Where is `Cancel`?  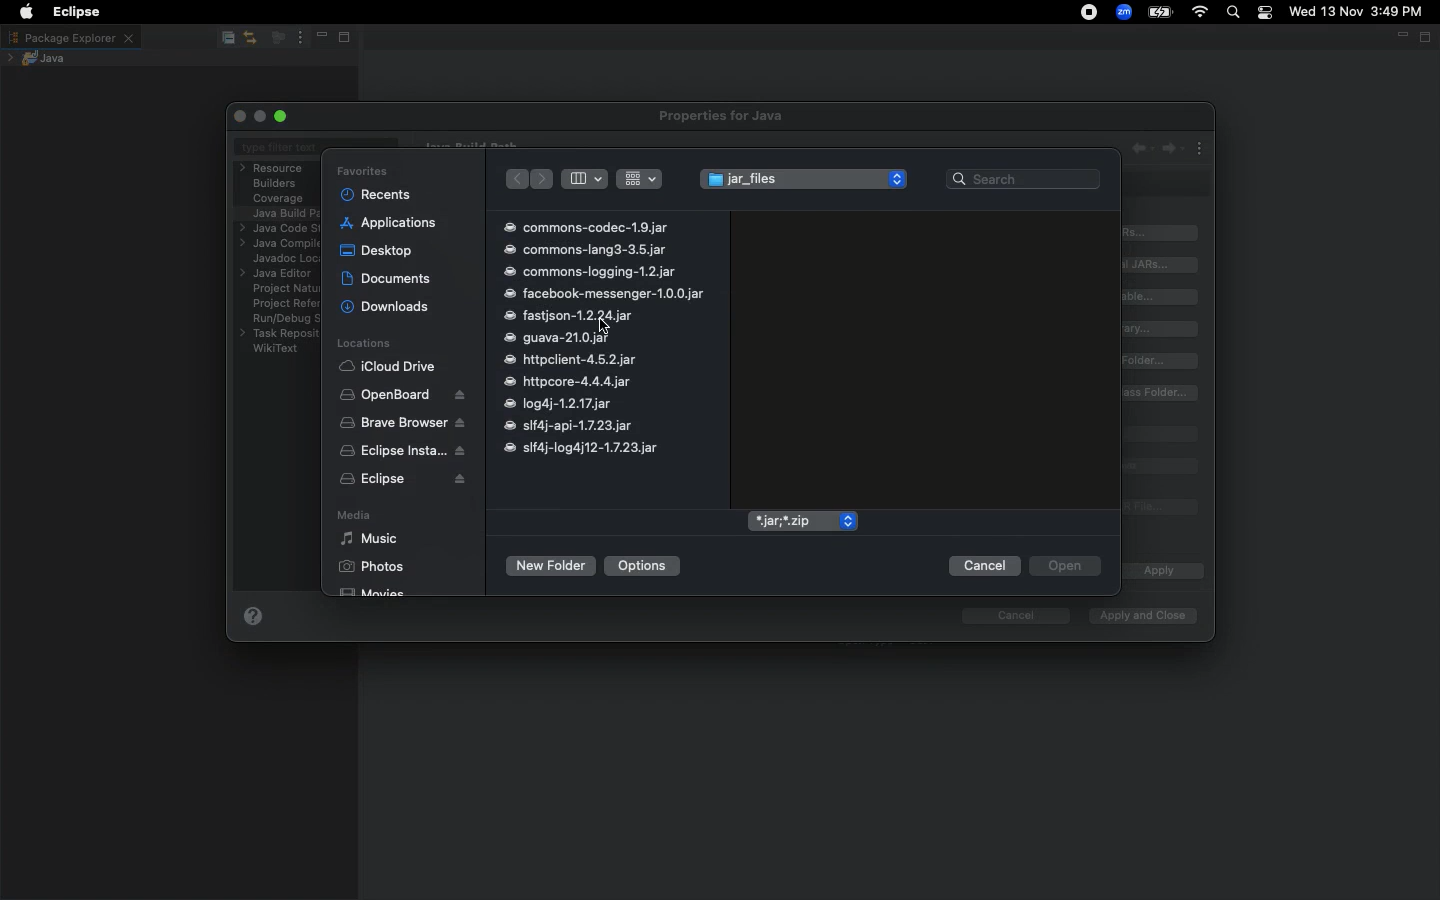 Cancel is located at coordinates (983, 566).